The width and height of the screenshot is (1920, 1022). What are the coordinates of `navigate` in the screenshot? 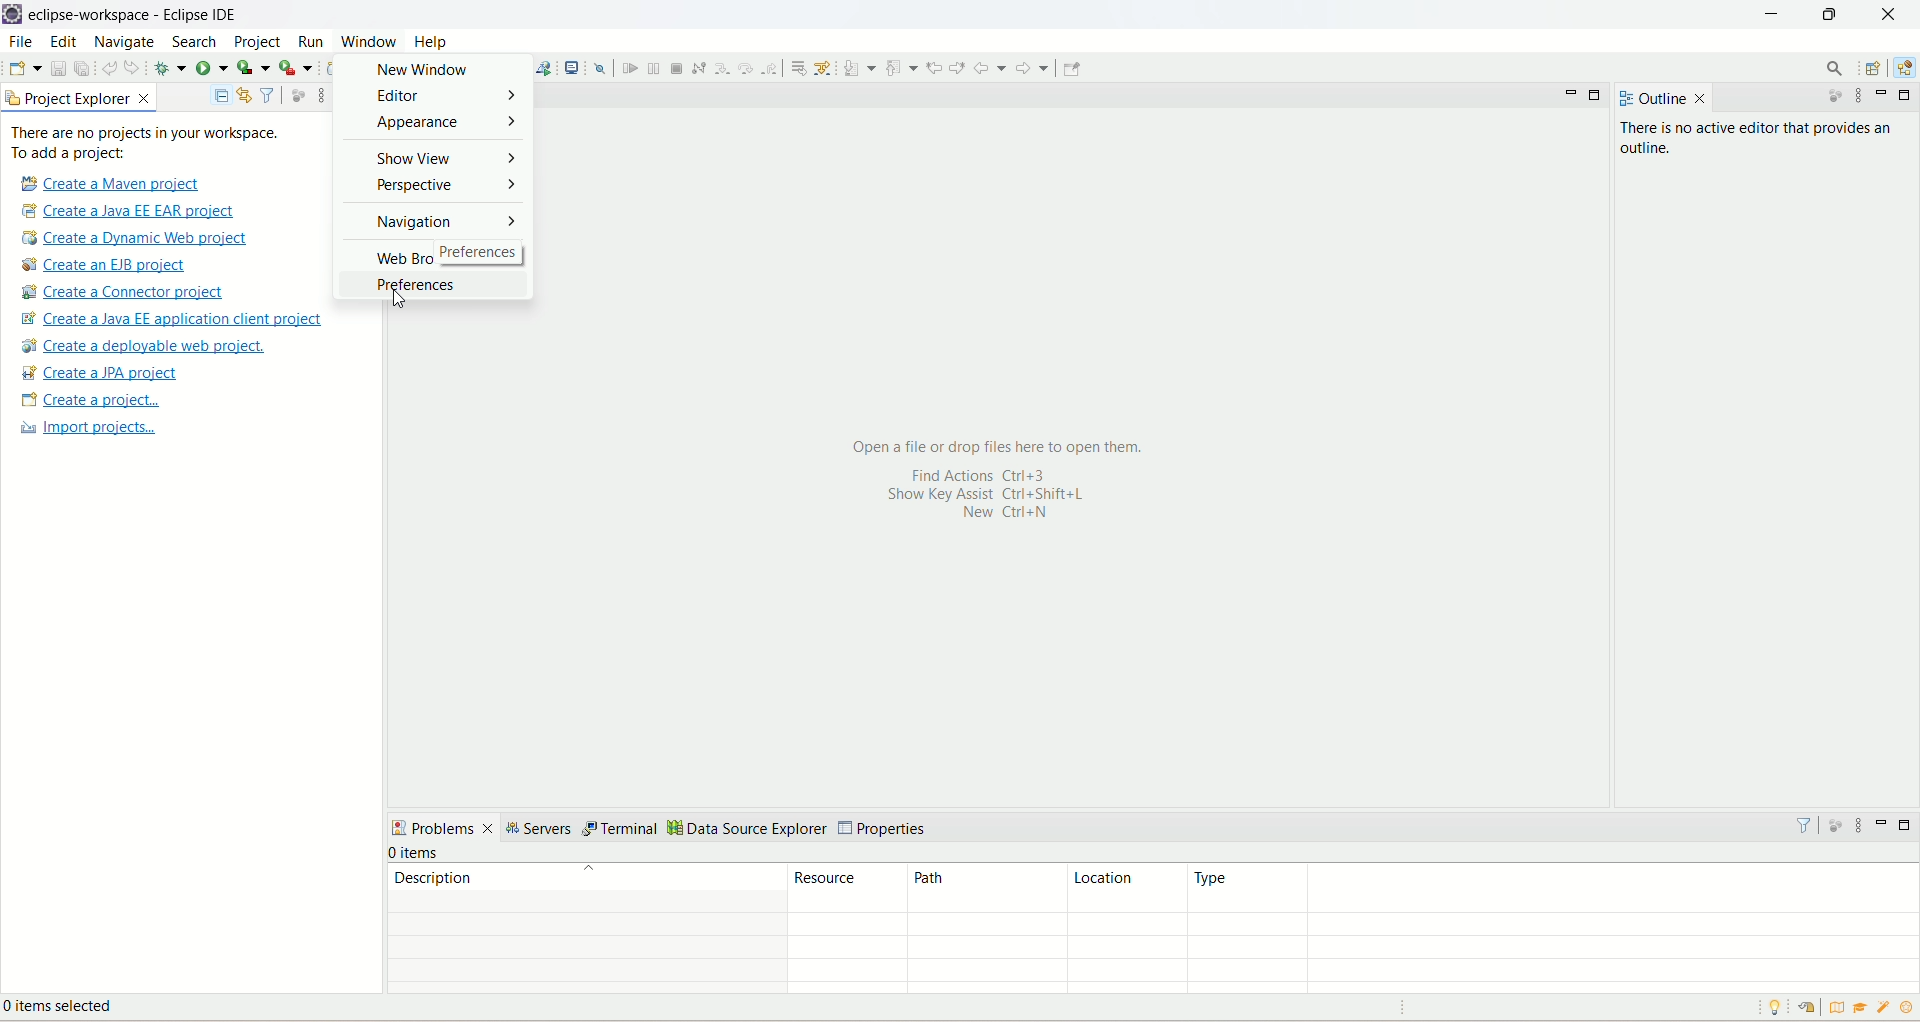 It's located at (128, 43).